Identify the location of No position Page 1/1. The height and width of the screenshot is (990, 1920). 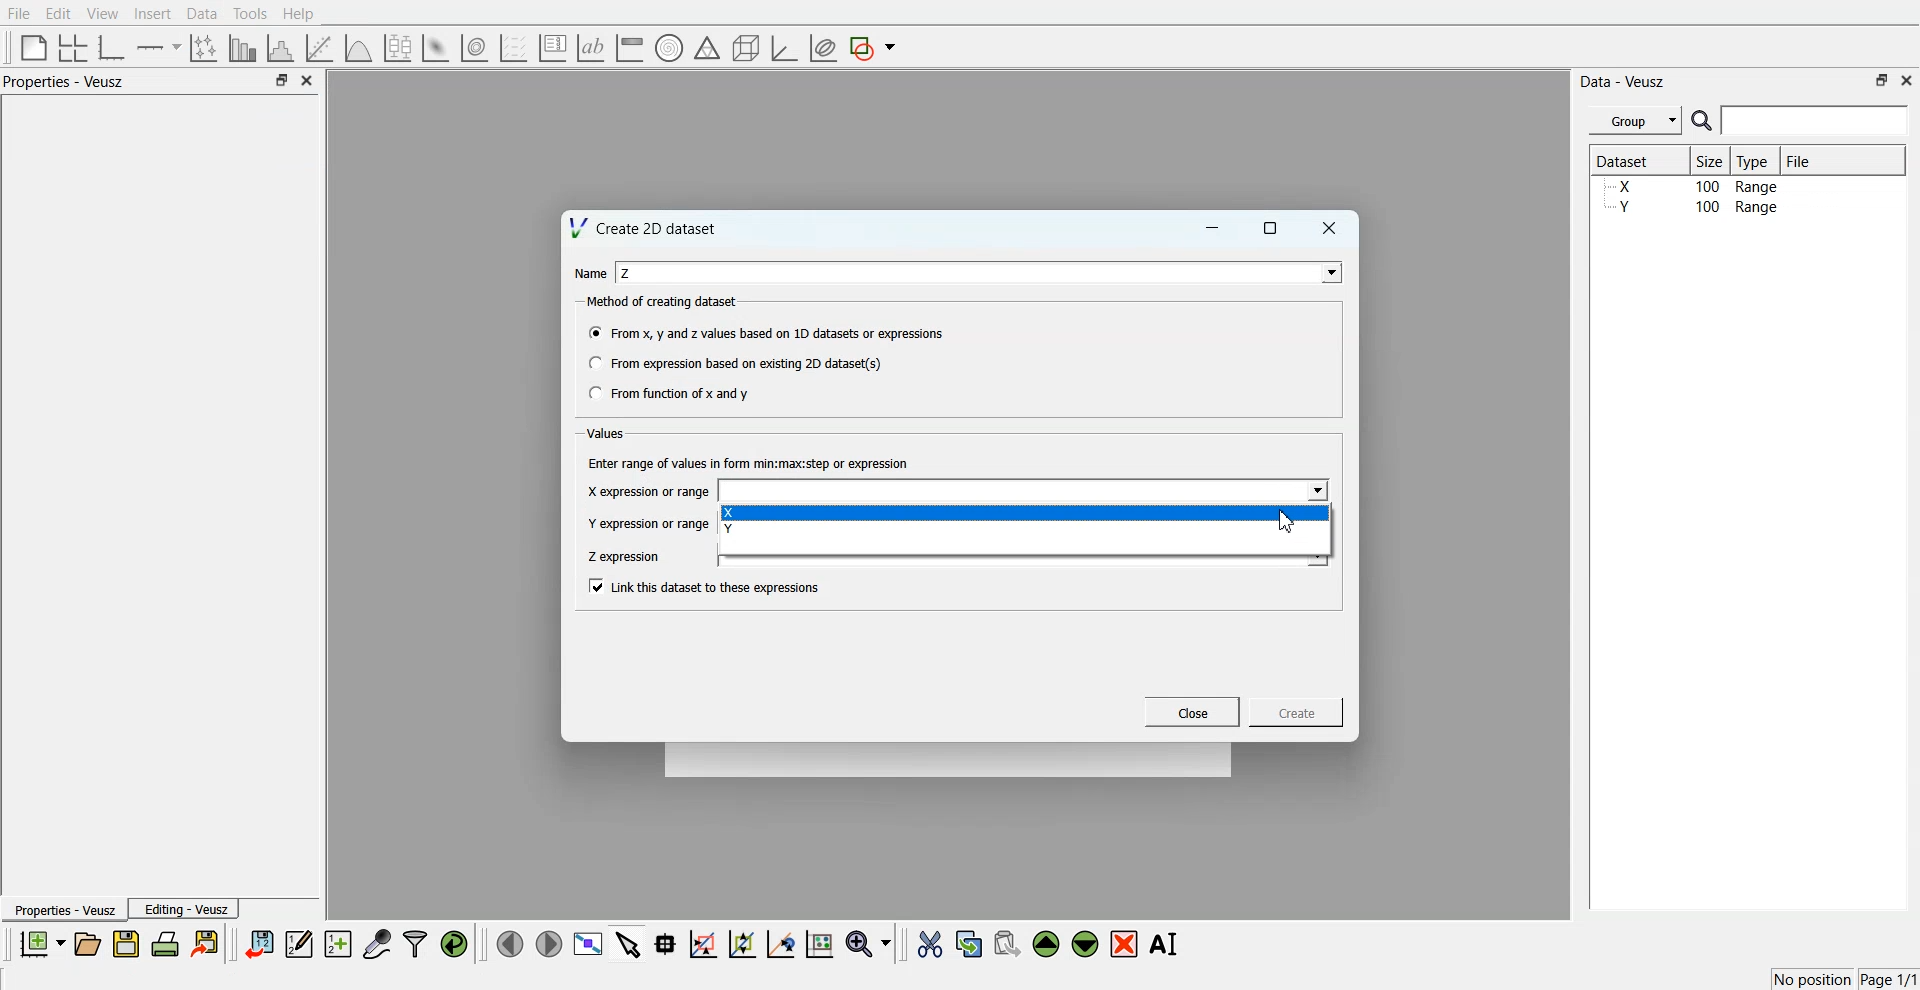
(1844, 979).